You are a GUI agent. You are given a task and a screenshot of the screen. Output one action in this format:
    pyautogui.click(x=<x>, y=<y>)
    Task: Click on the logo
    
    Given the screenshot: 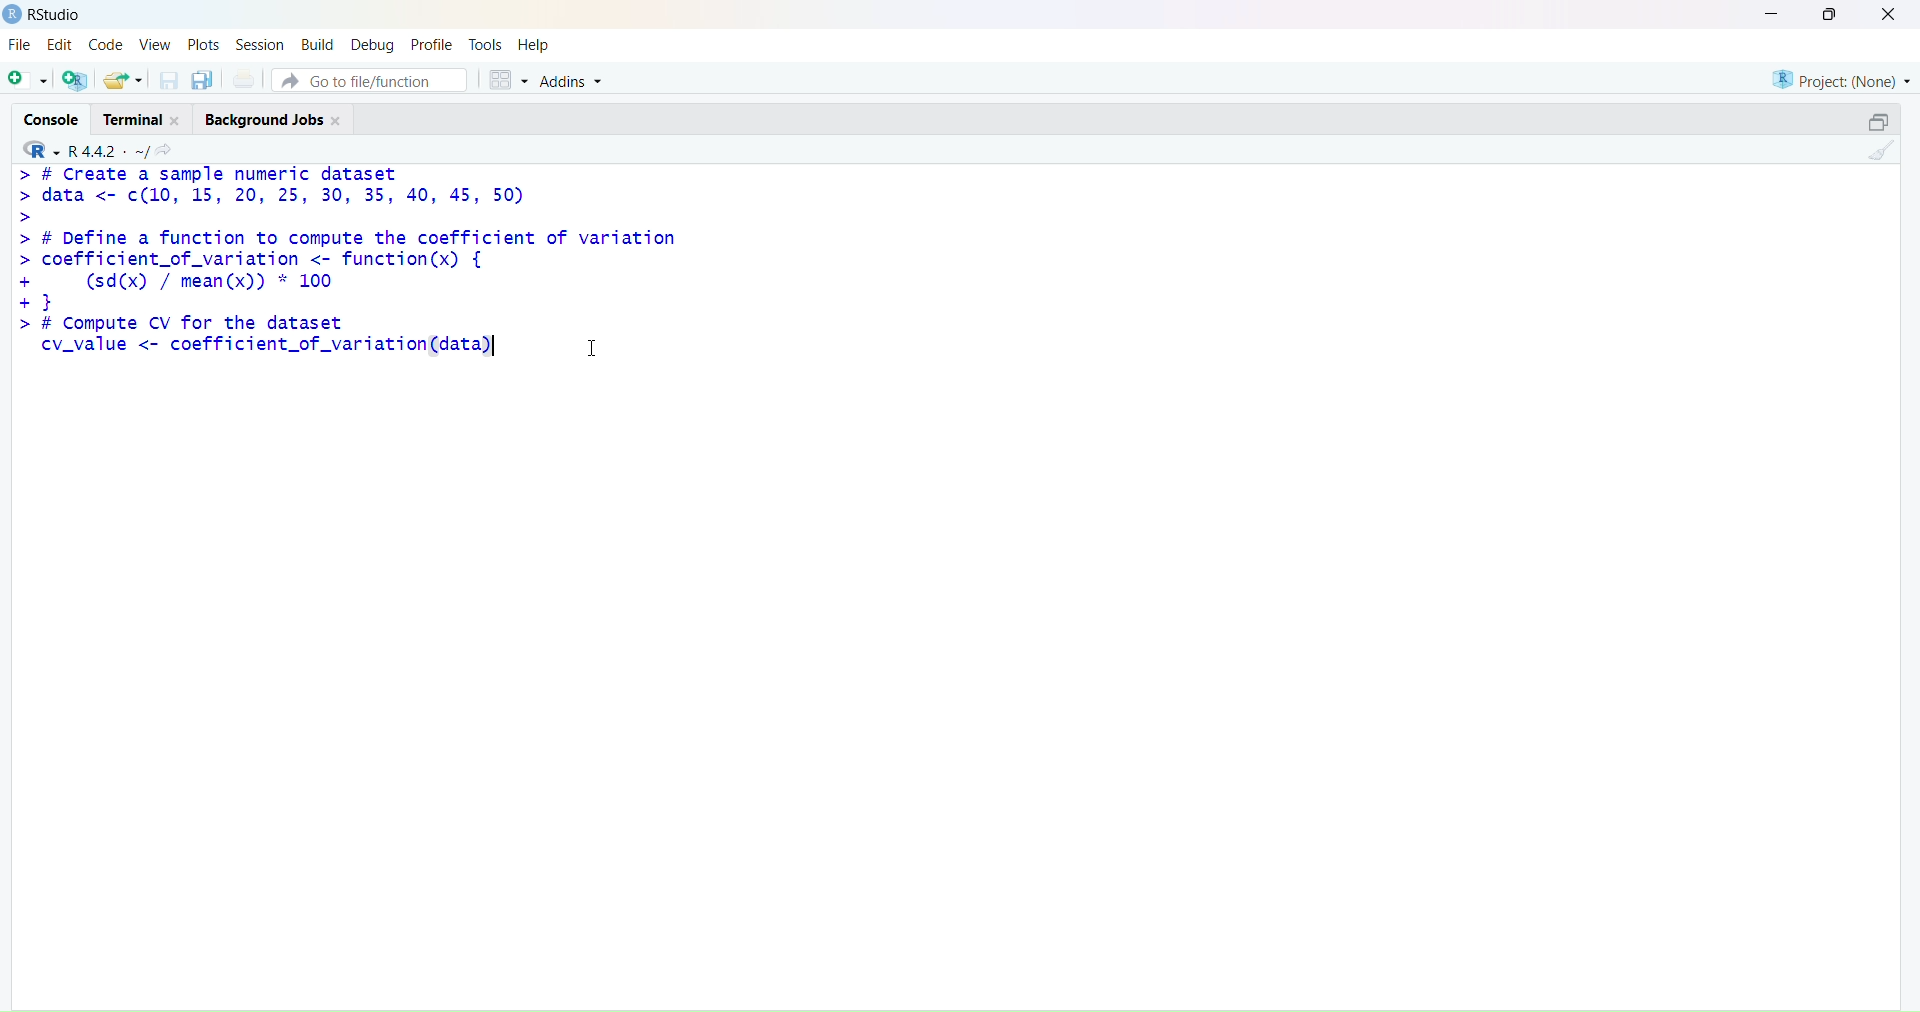 What is the action you would take?
    pyautogui.click(x=14, y=14)
    